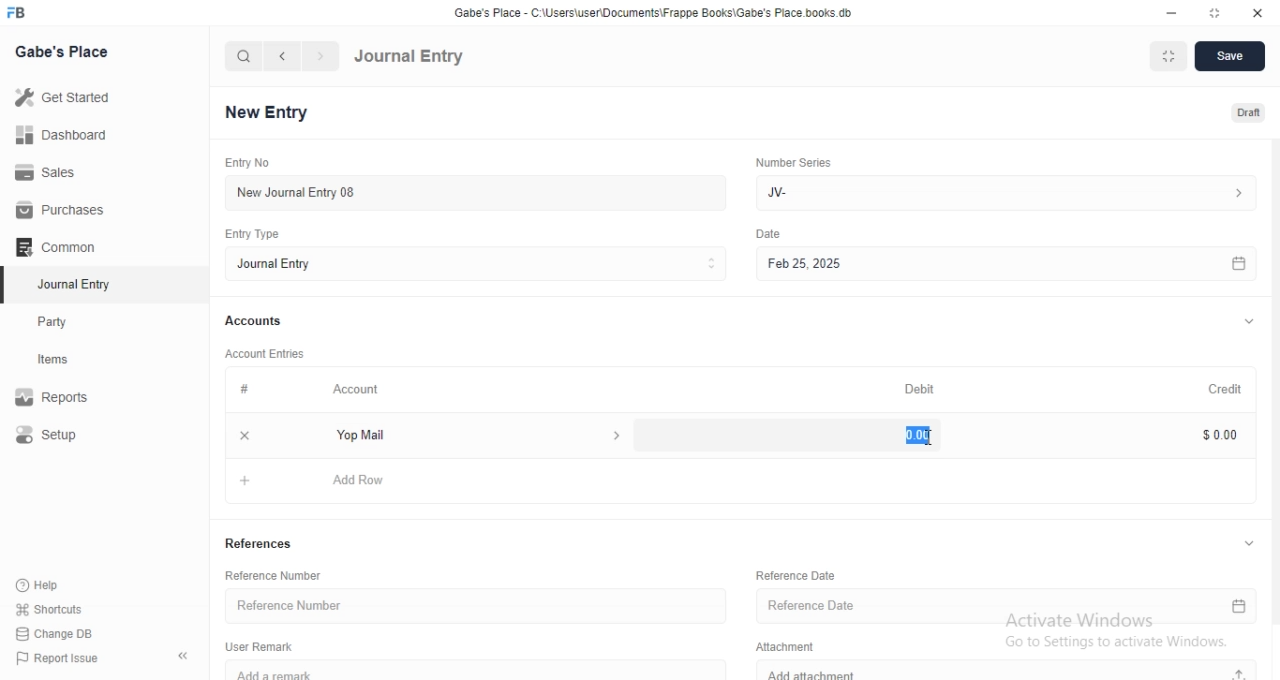  Describe the element at coordinates (72, 322) in the screenshot. I see `Party` at that location.